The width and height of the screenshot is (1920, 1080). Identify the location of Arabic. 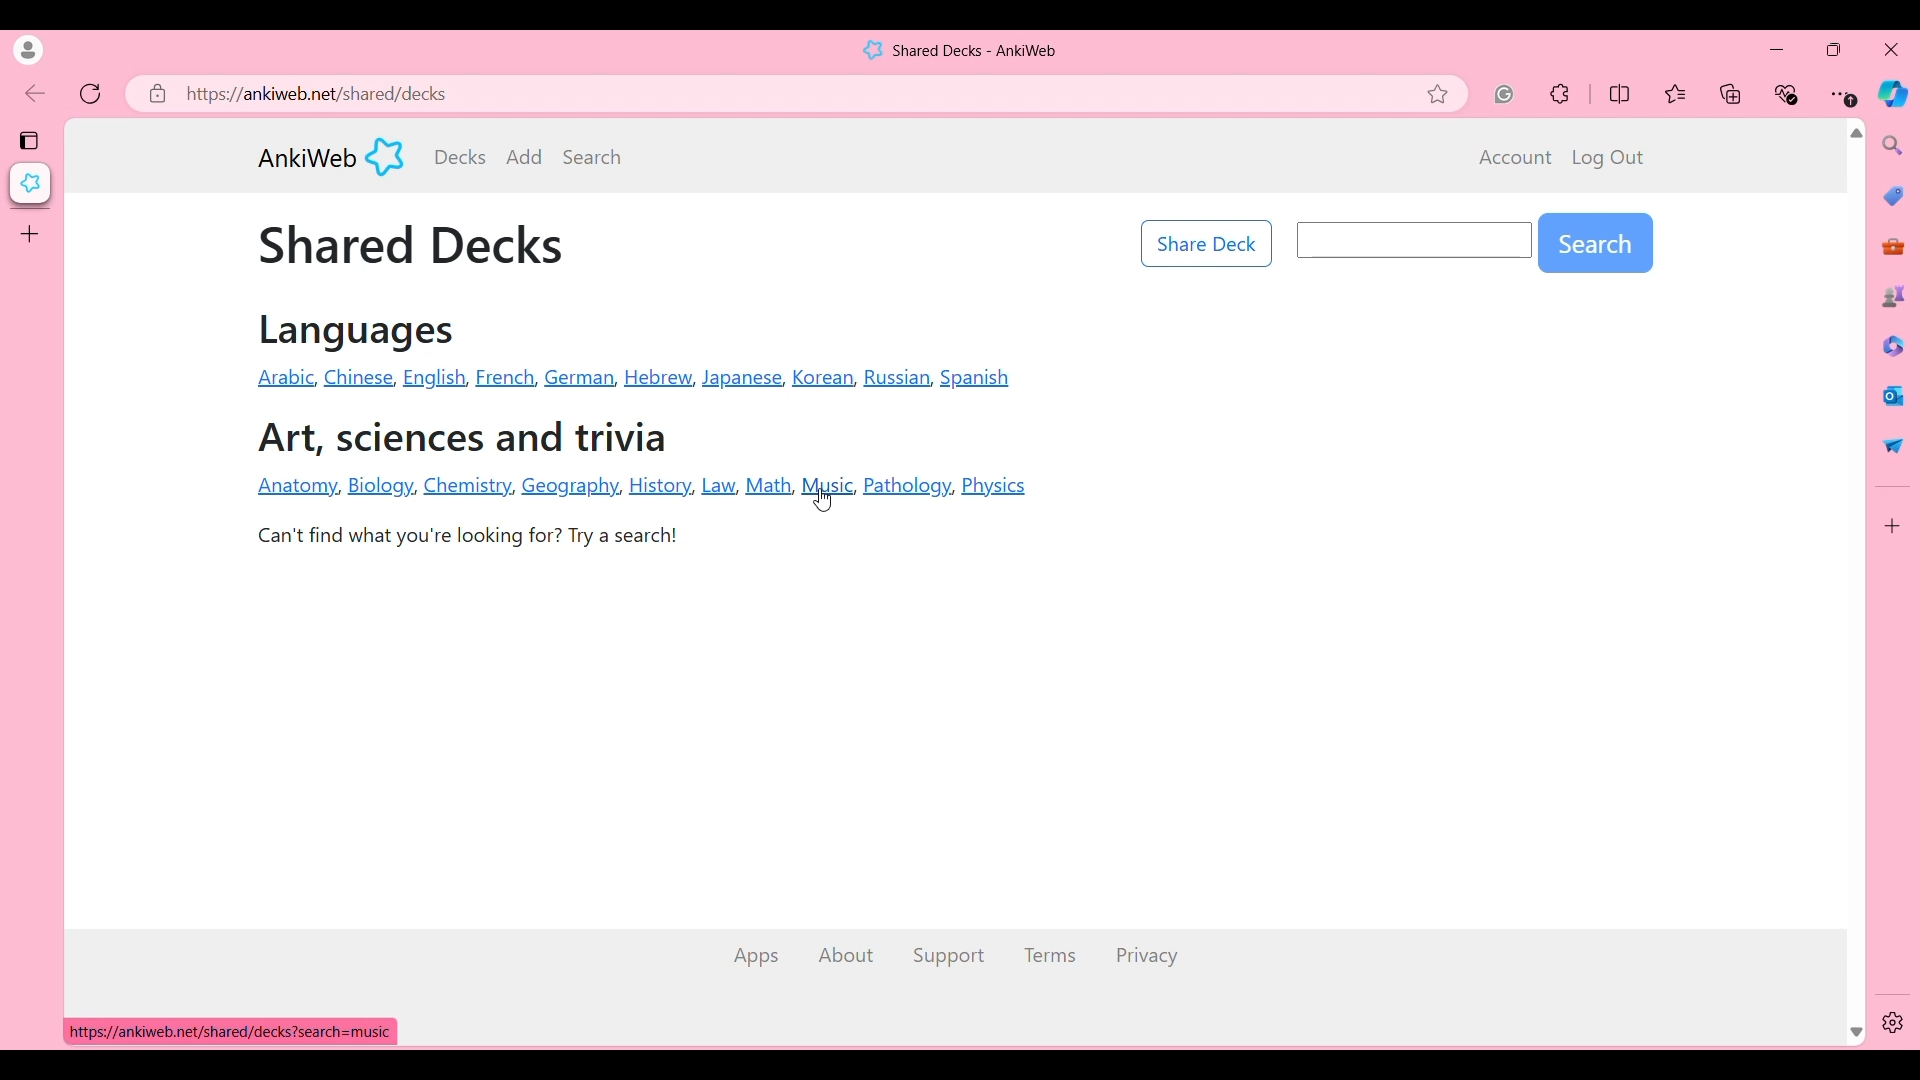
(286, 378).